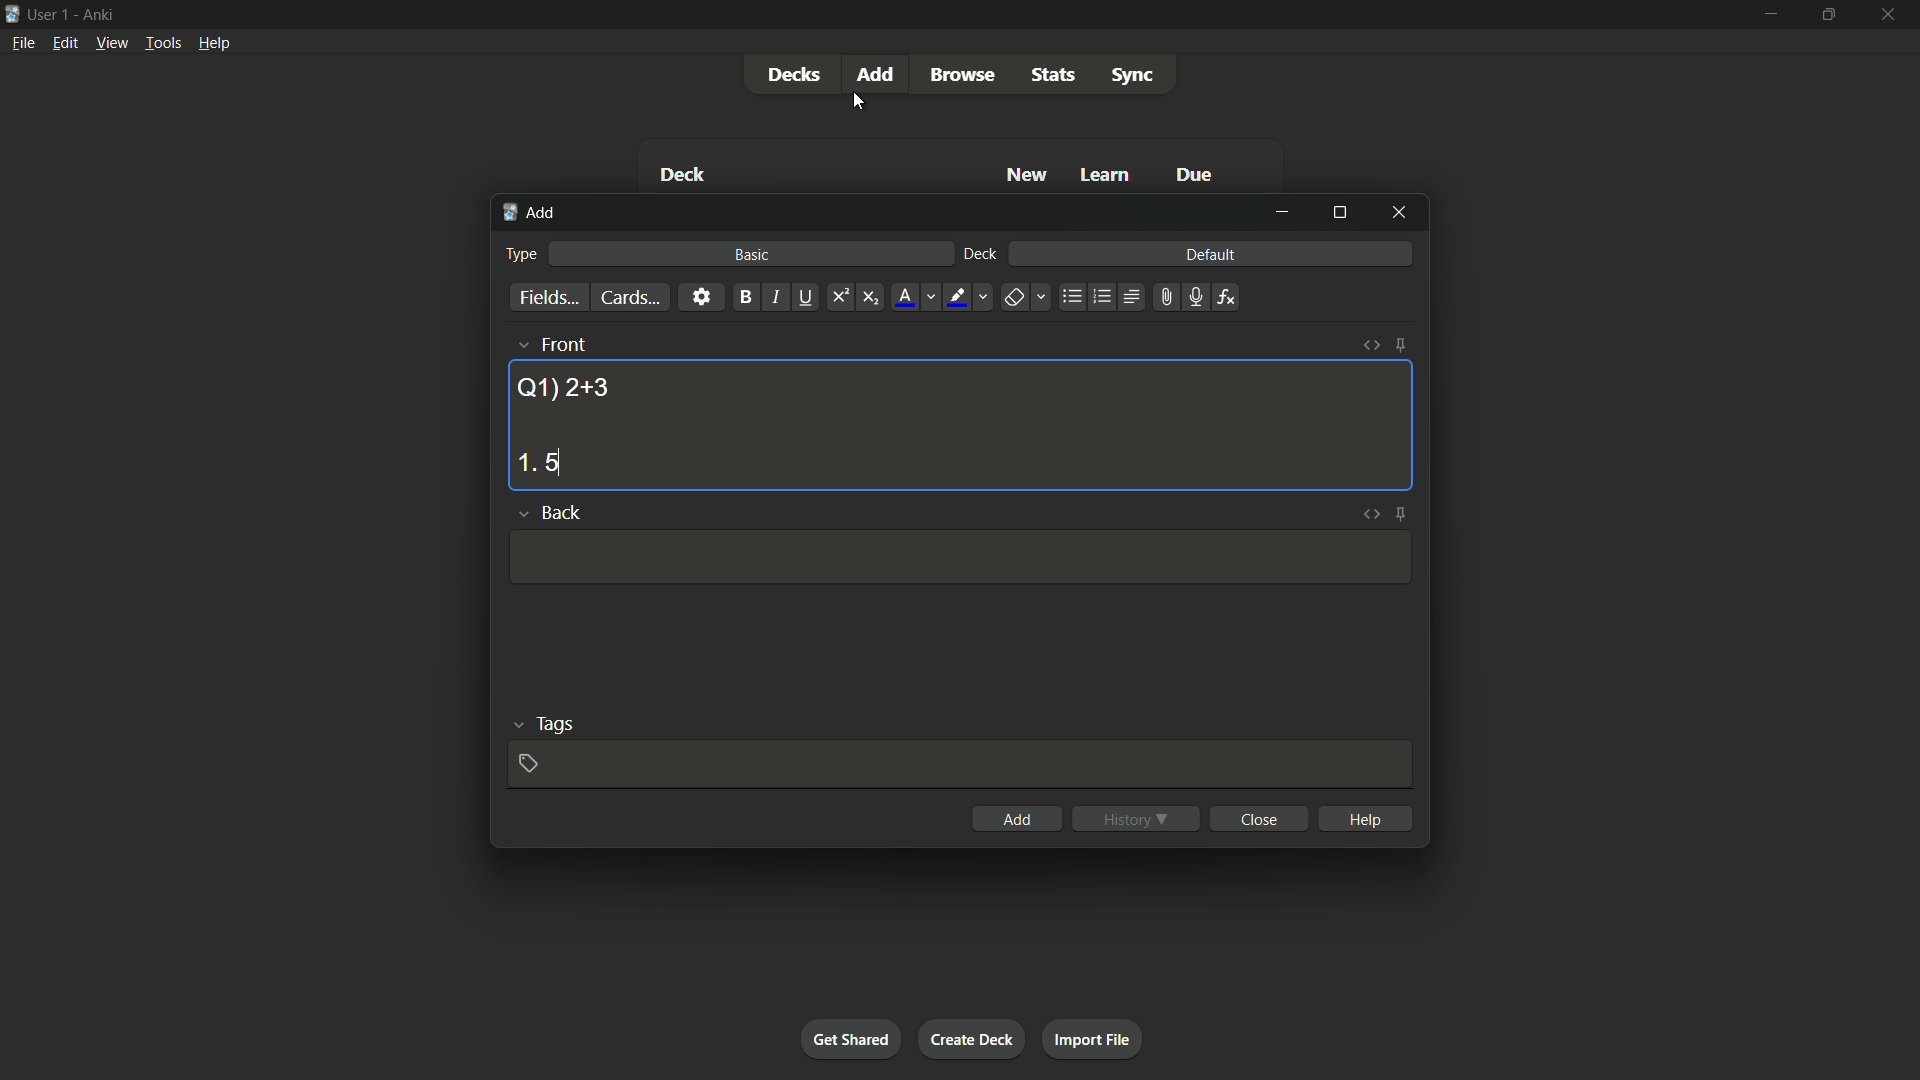 The width and height of the screenshot is (1920, 1080). I want to click on unordered list, so click(1071, 297).